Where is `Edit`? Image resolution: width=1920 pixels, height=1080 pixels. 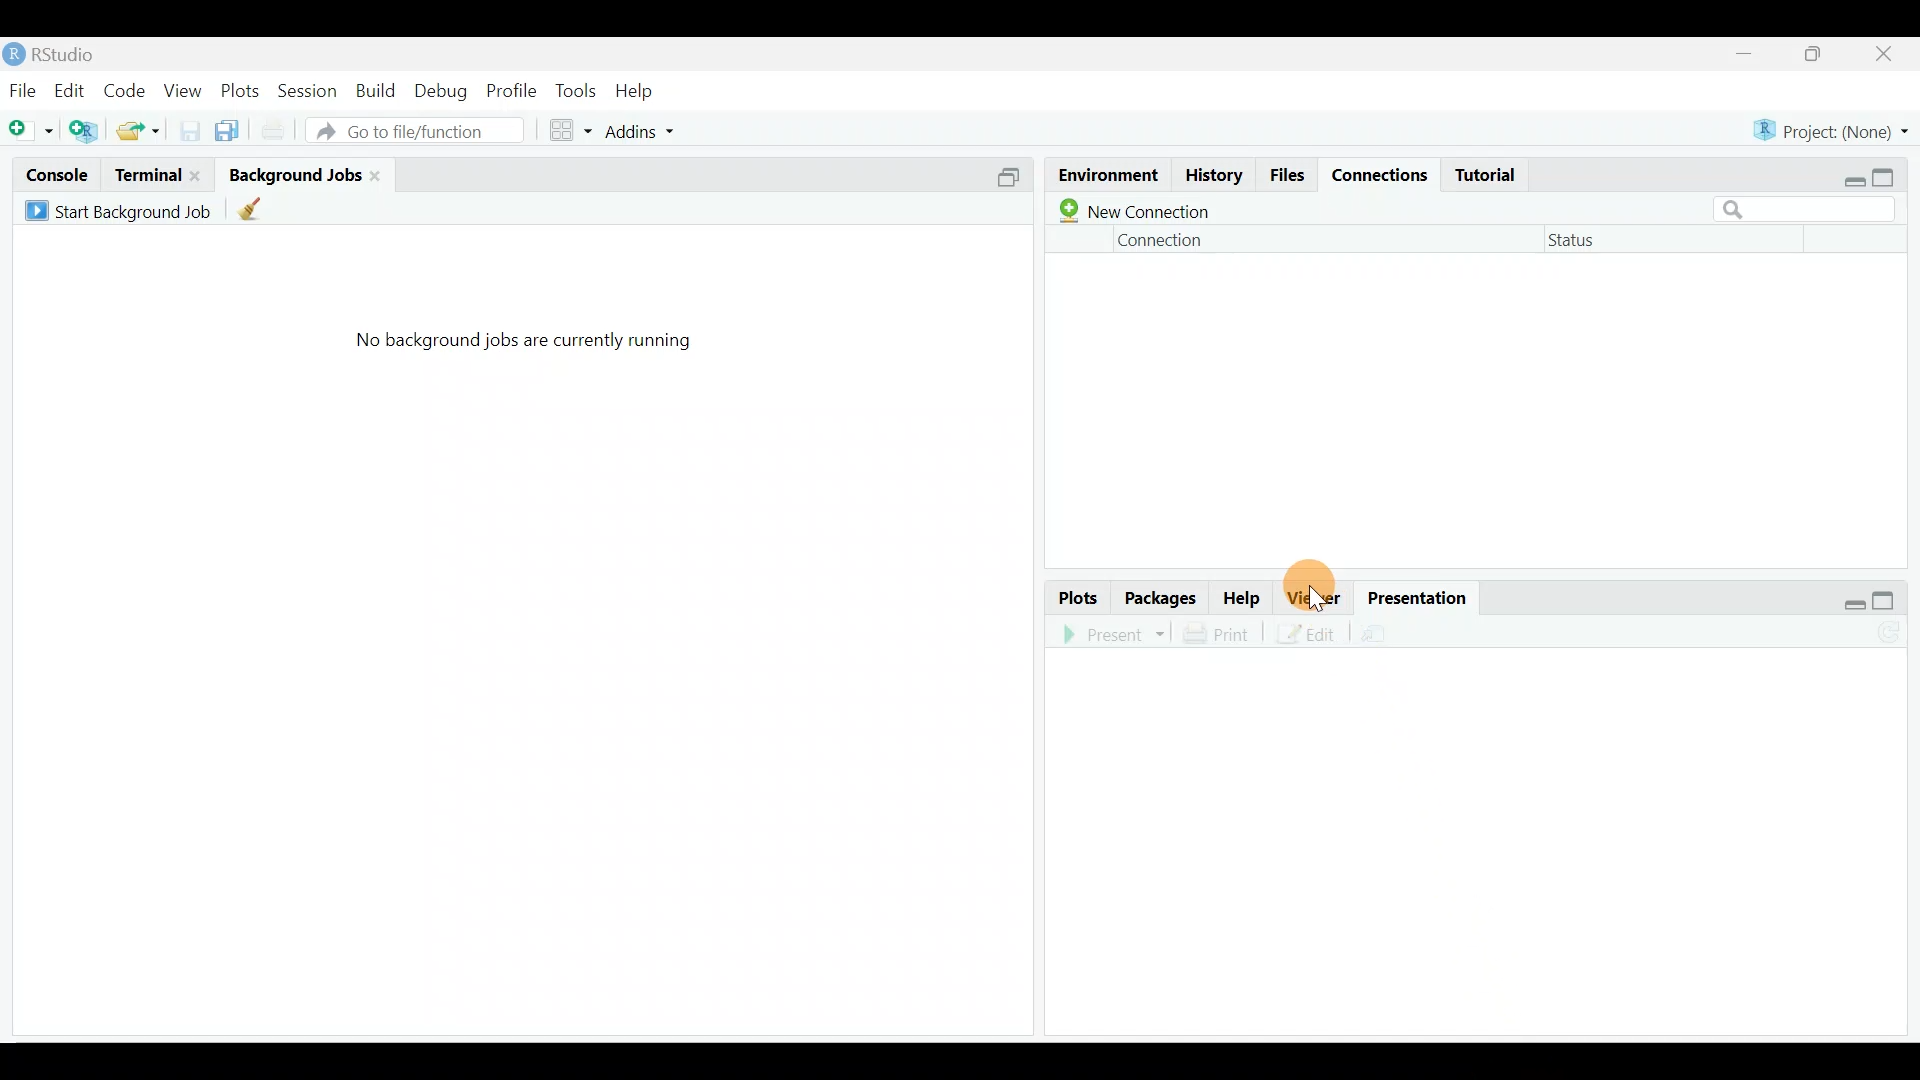 Edit is located at coordinates (68, 89).